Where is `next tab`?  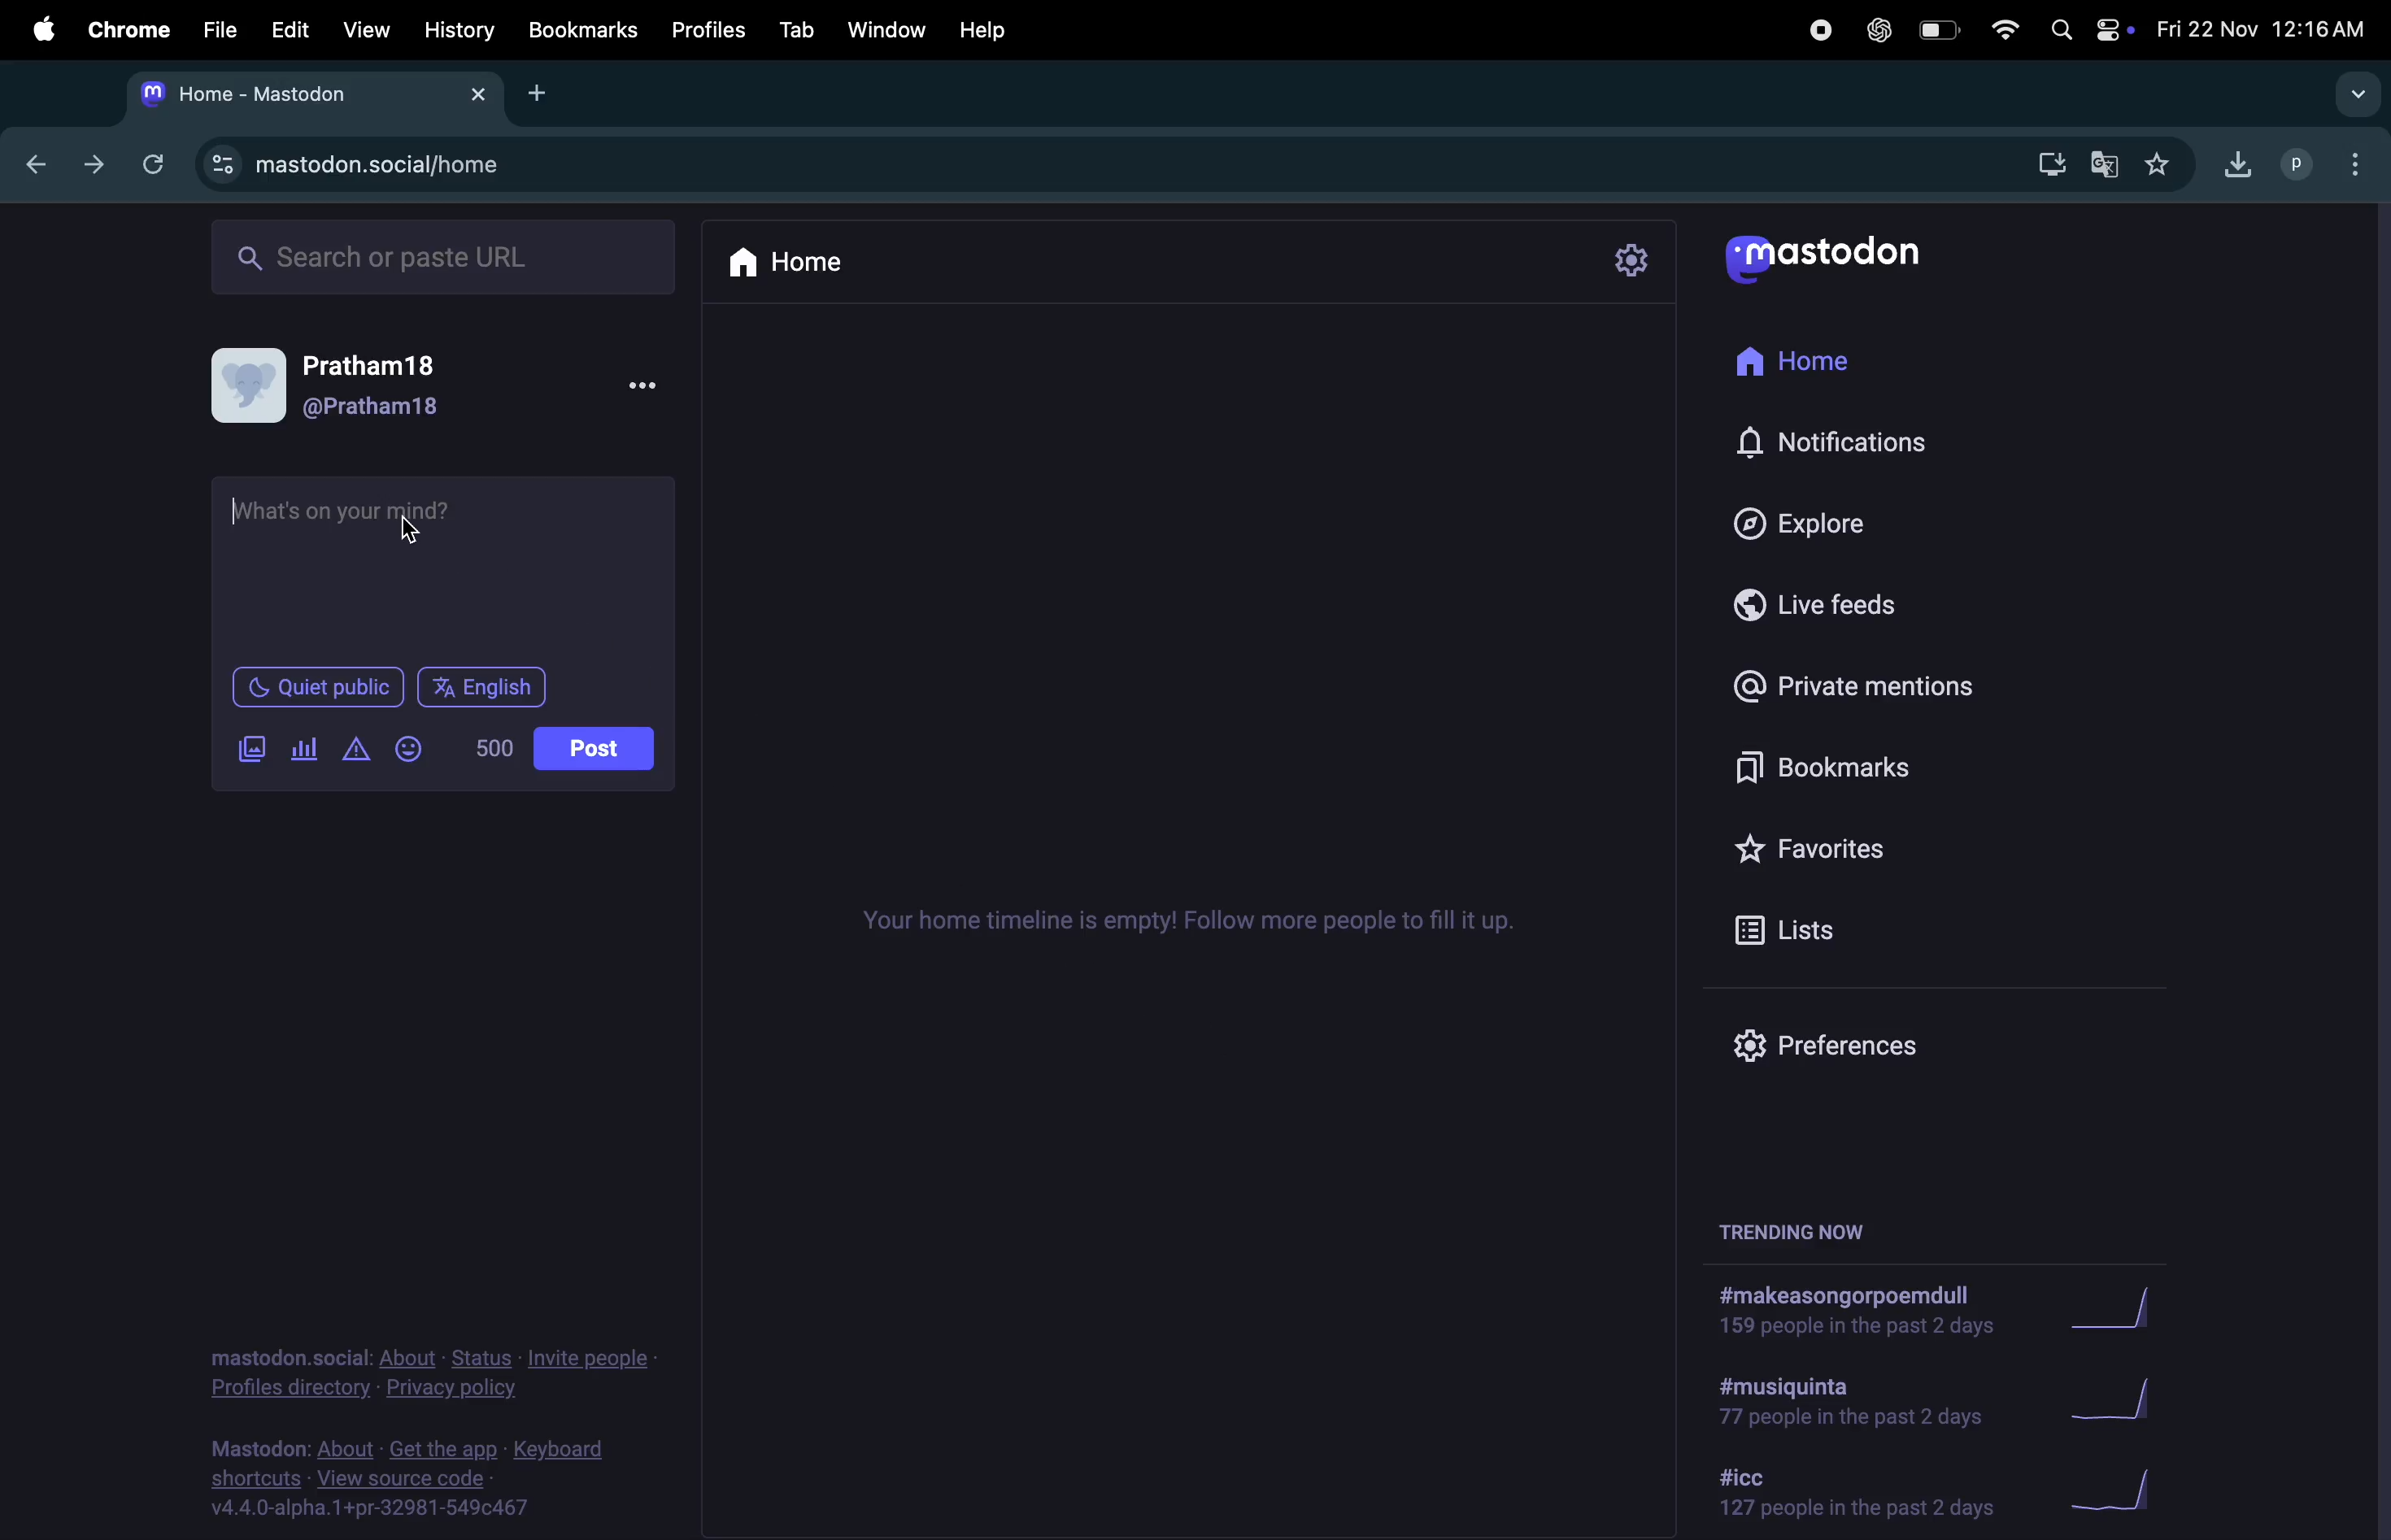 next tab is located at coordinates (87, 165).